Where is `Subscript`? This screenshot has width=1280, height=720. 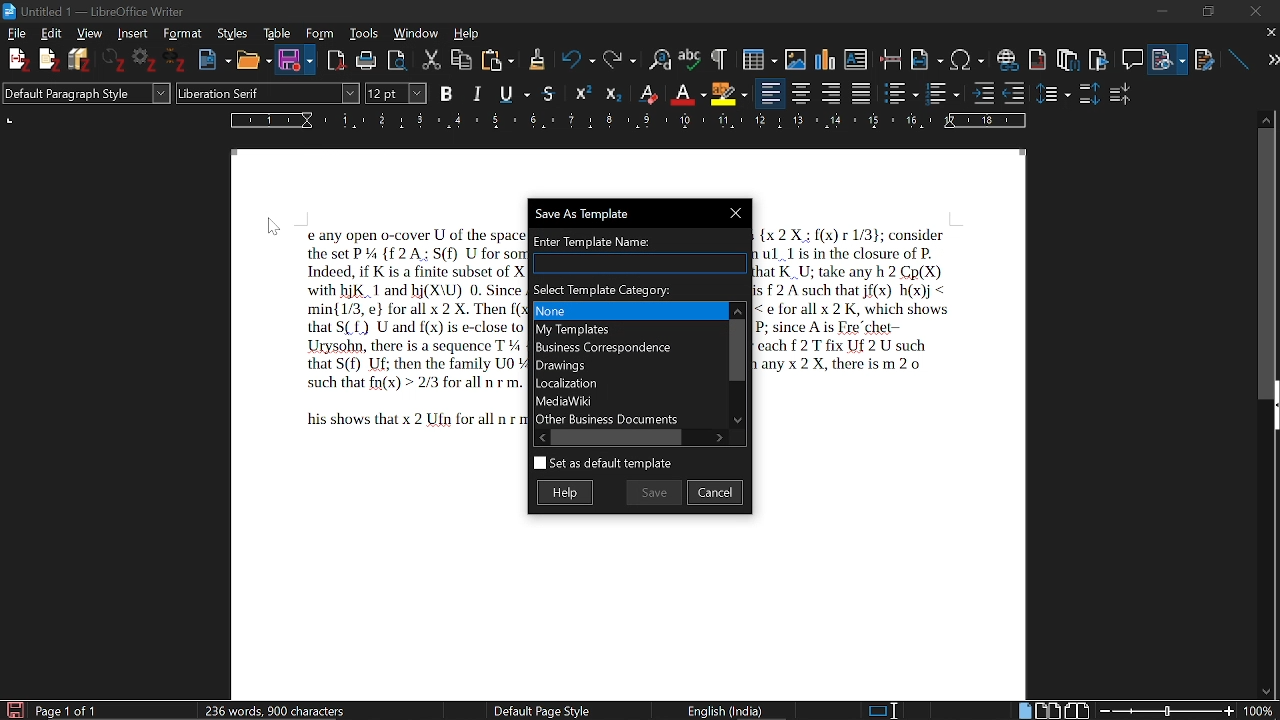
Subscript is located at coordinates (687, 91).